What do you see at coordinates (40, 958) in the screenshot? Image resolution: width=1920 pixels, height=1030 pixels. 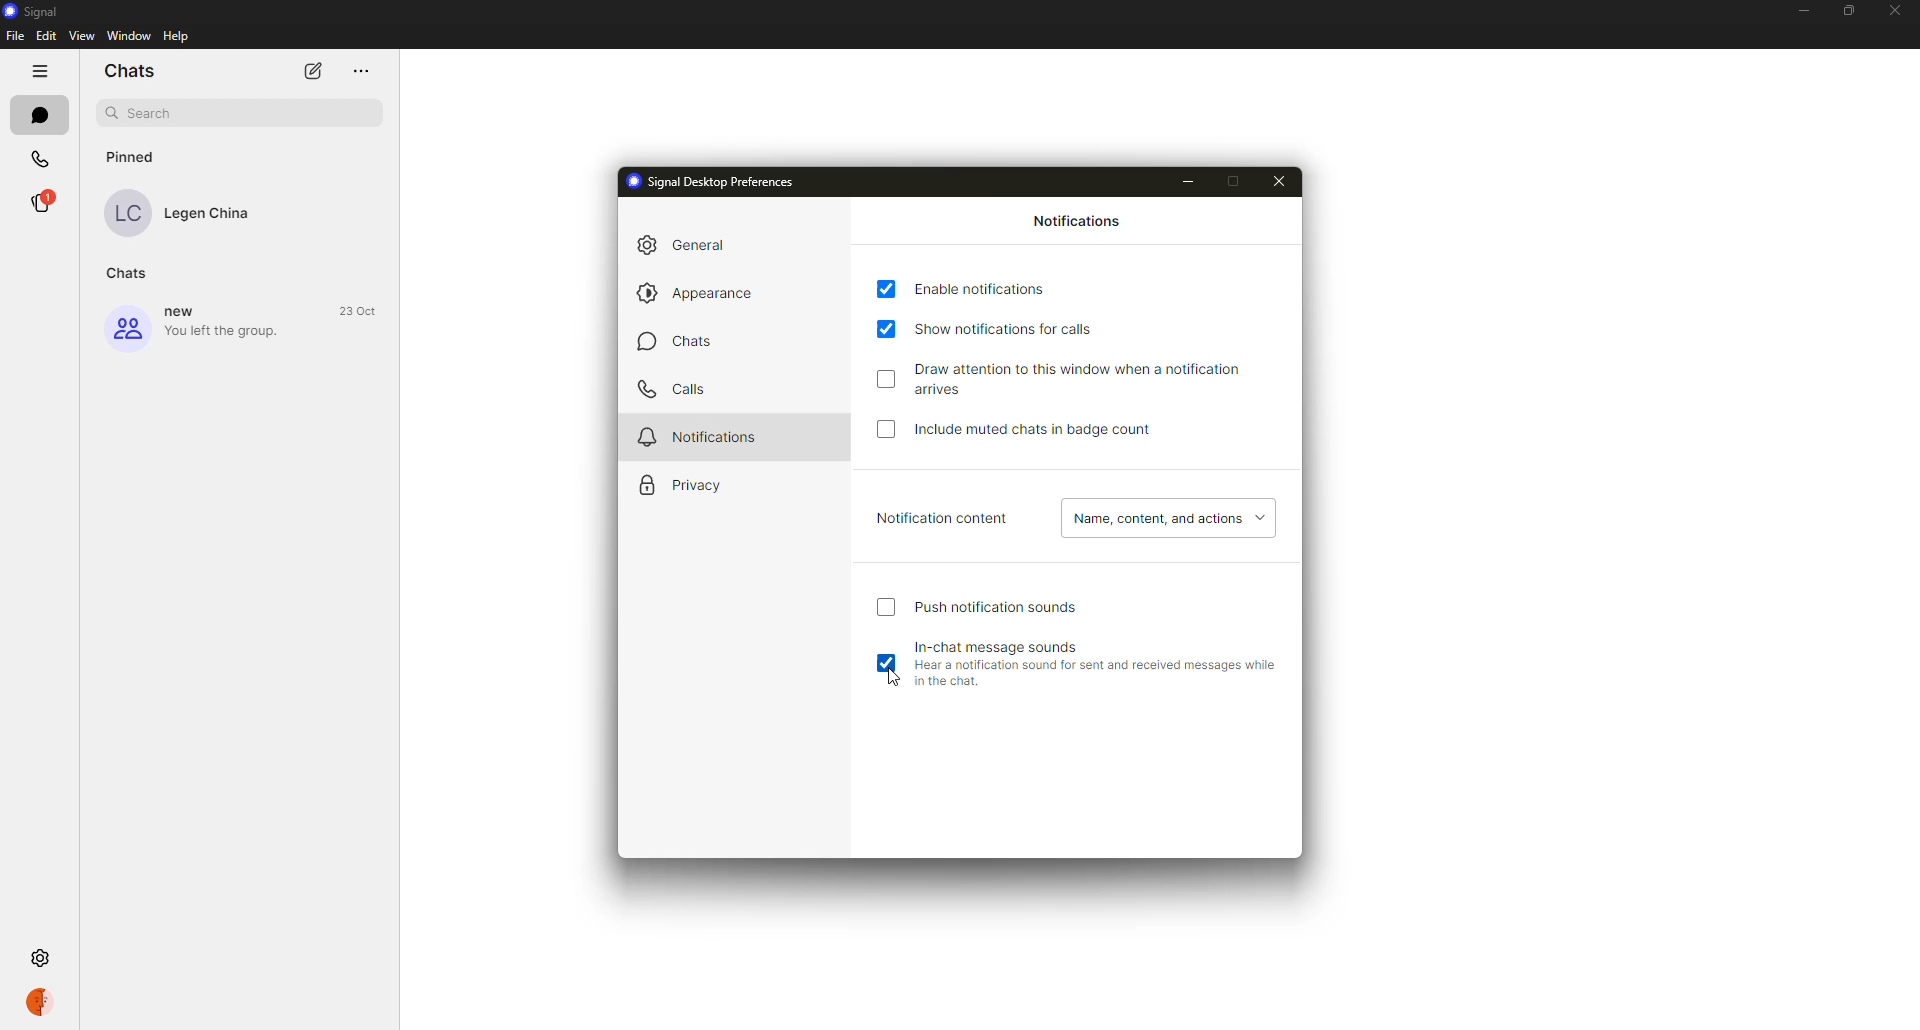 I see `clicking on settings` at bounding box center [40, 958].